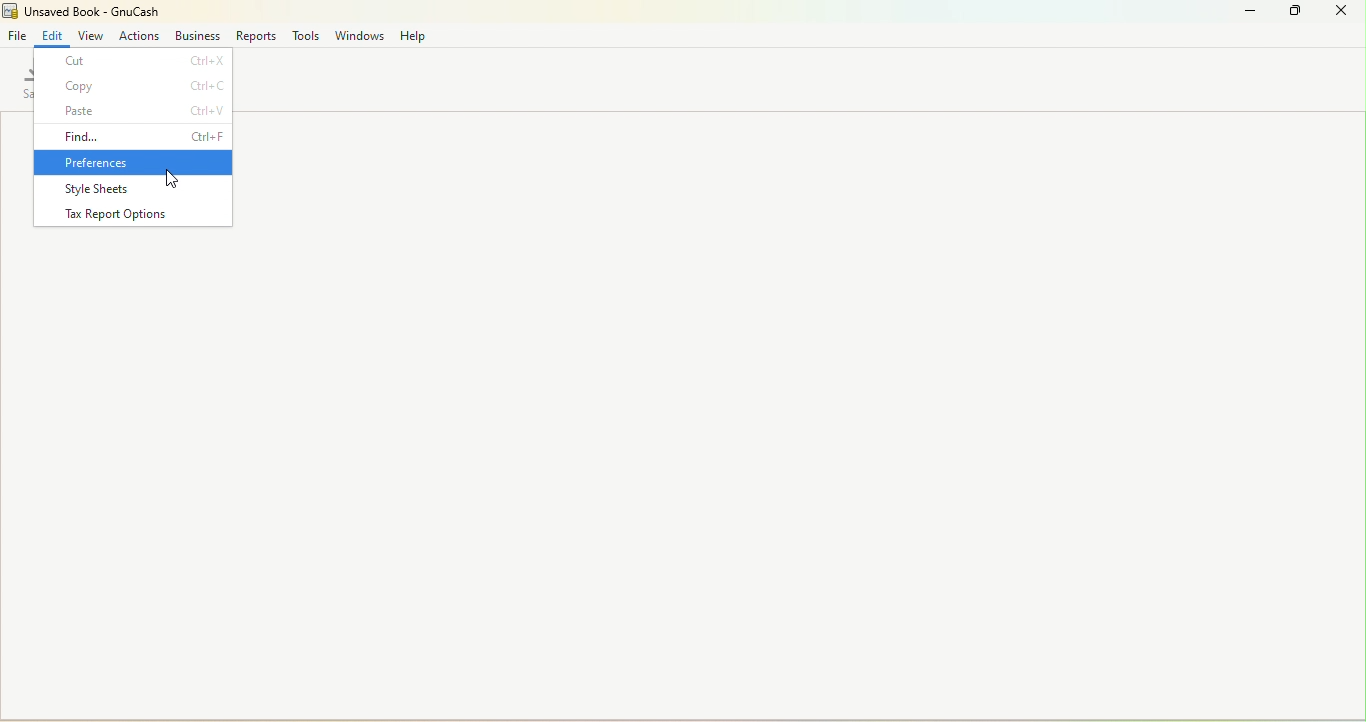 The width and height of the screenshot is (1366, 722). What do you see at coordinates (135, 214) in the screenshot?
I see `Tax report options` at bounding box center [135, 214].